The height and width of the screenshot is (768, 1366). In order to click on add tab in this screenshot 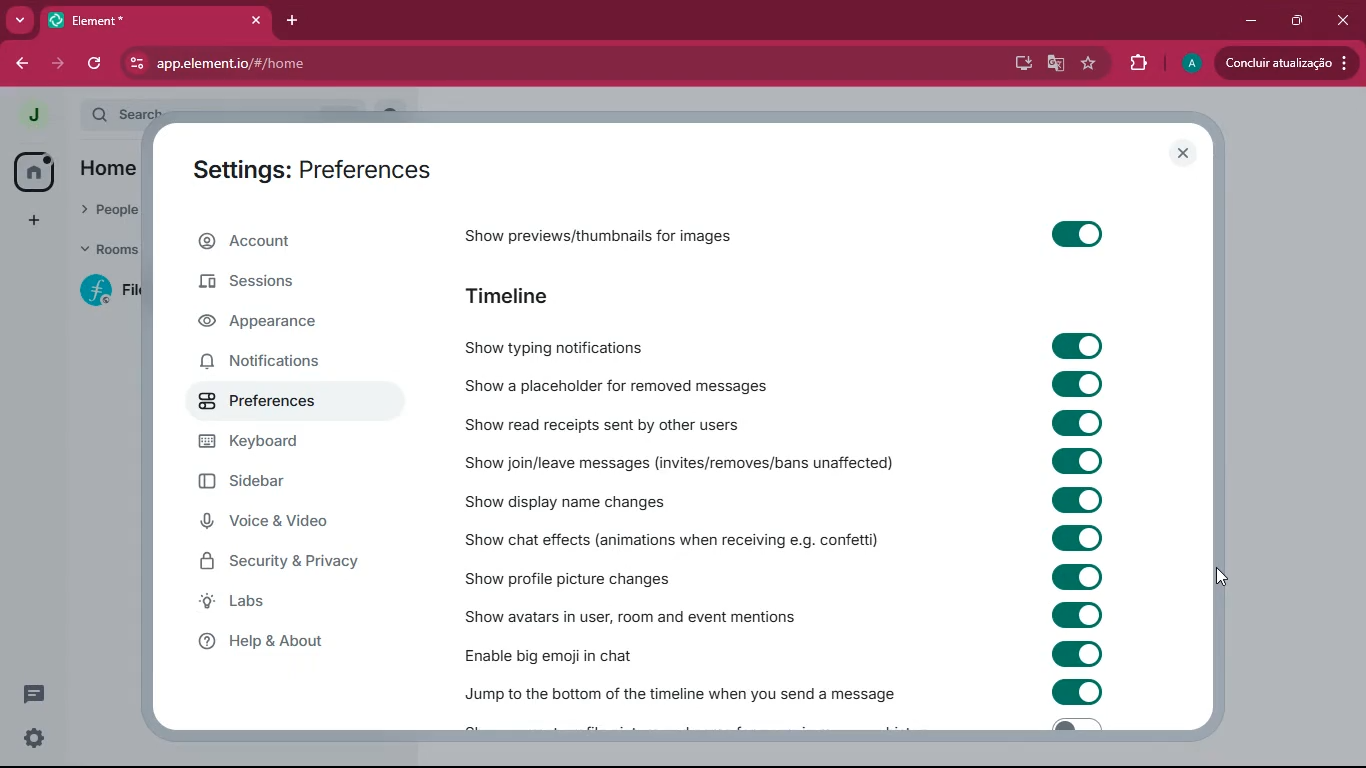, I will do `click(287, 21)`.